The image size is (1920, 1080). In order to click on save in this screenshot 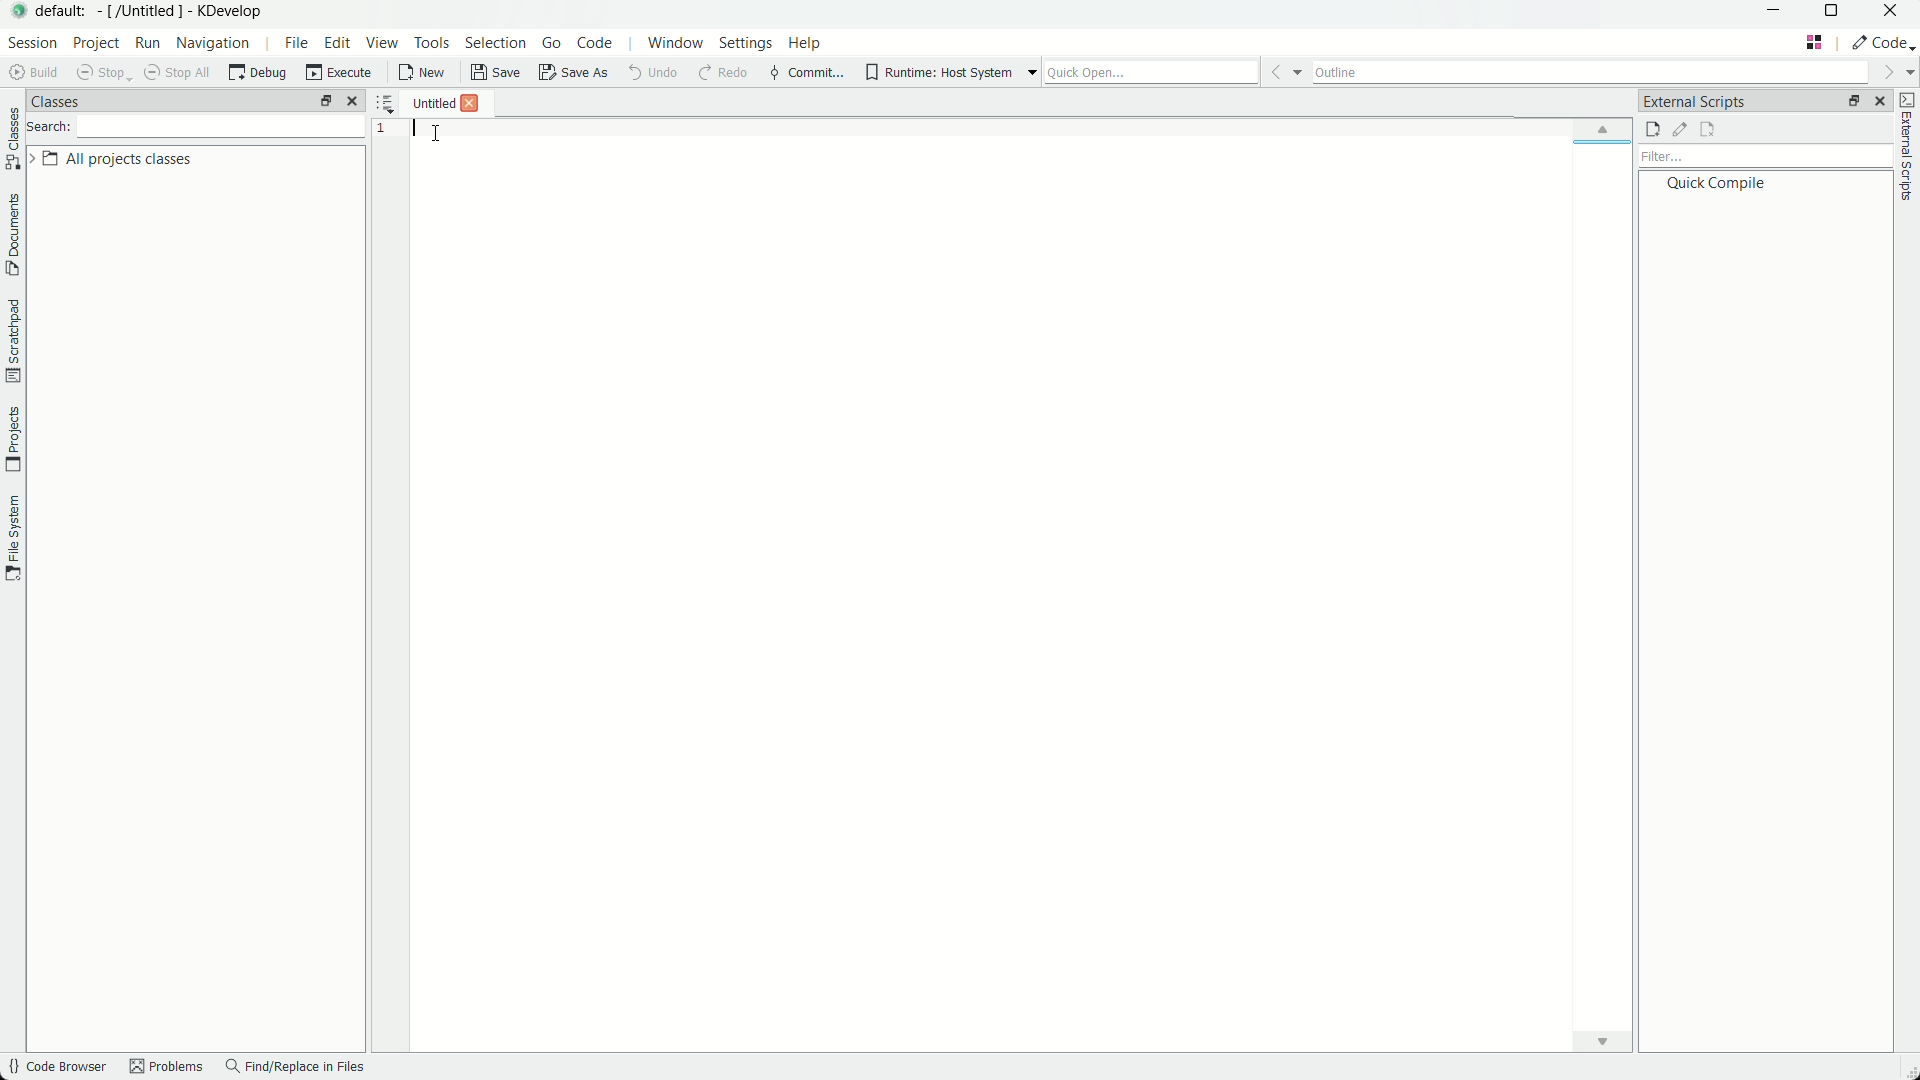, I will do `click(496, 76)`.